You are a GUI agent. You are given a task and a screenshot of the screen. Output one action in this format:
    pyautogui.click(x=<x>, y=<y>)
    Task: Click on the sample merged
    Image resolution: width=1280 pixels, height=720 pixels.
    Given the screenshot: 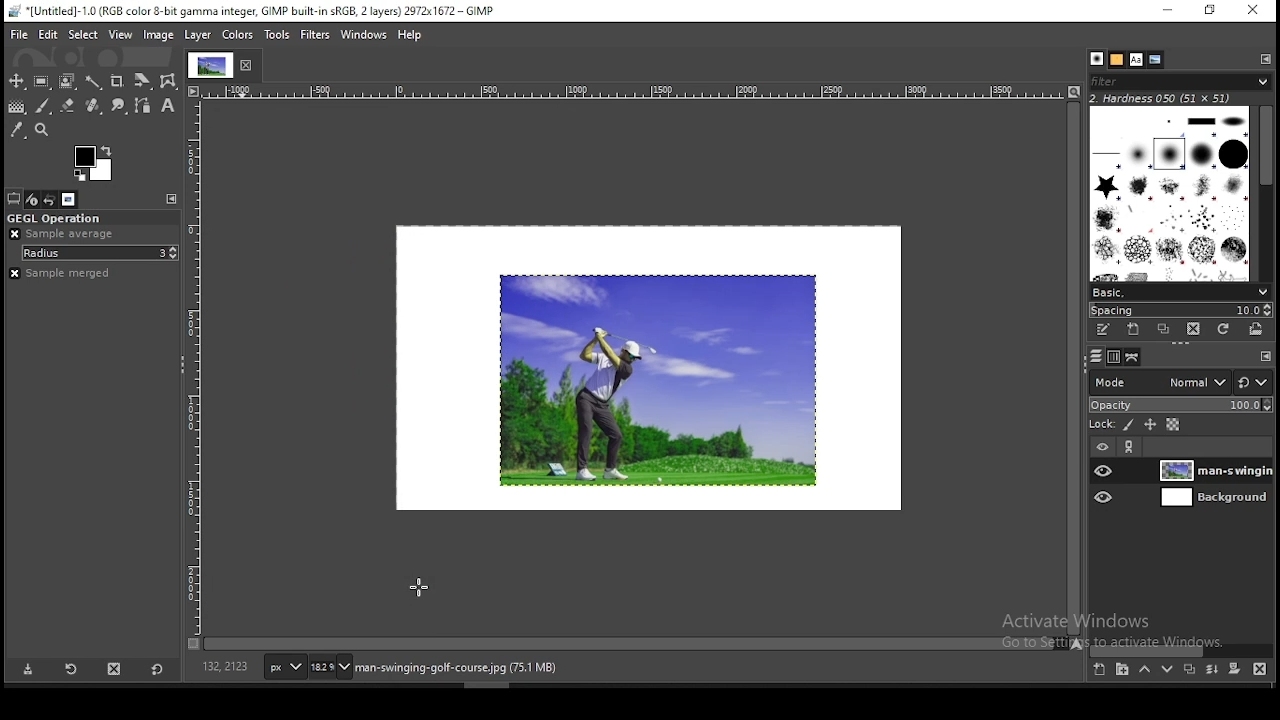 What is the action you would take?
    pyautogui.click(x=63, y=273)
    